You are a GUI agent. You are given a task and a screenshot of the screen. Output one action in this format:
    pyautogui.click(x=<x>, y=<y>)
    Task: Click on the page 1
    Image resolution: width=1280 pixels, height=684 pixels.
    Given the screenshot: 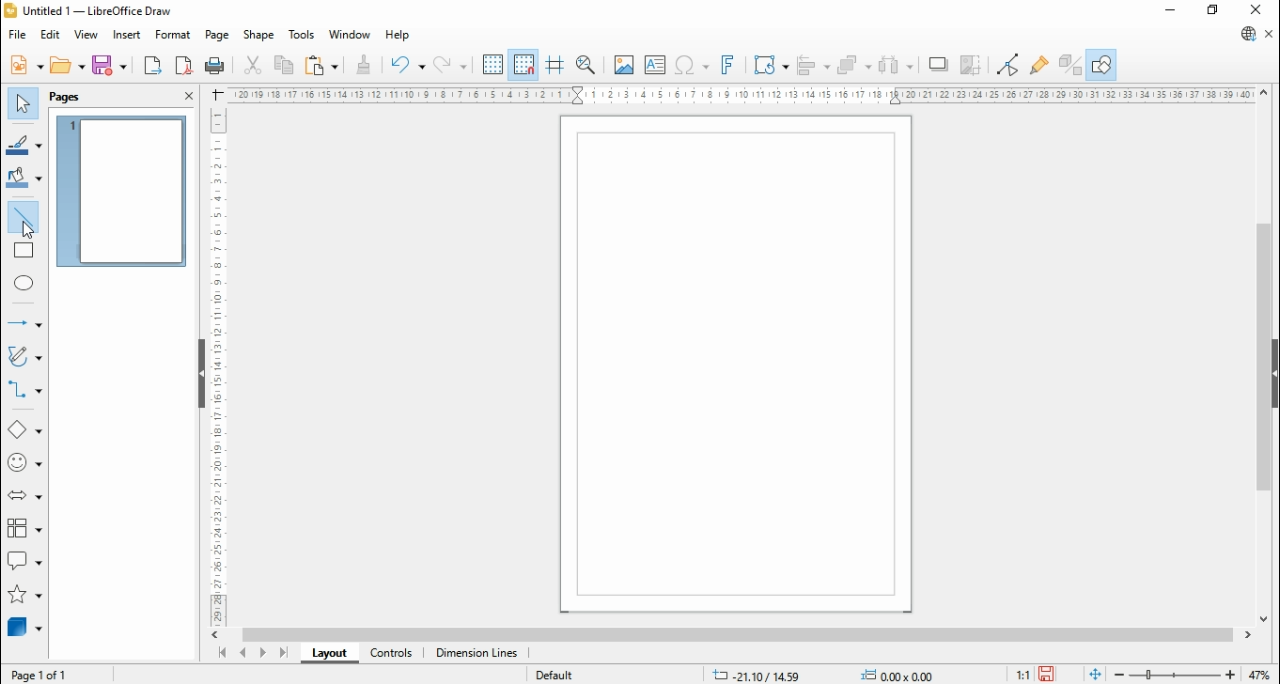 What is the action you would take?
    pyautogui.click(x=122, y=191)
    